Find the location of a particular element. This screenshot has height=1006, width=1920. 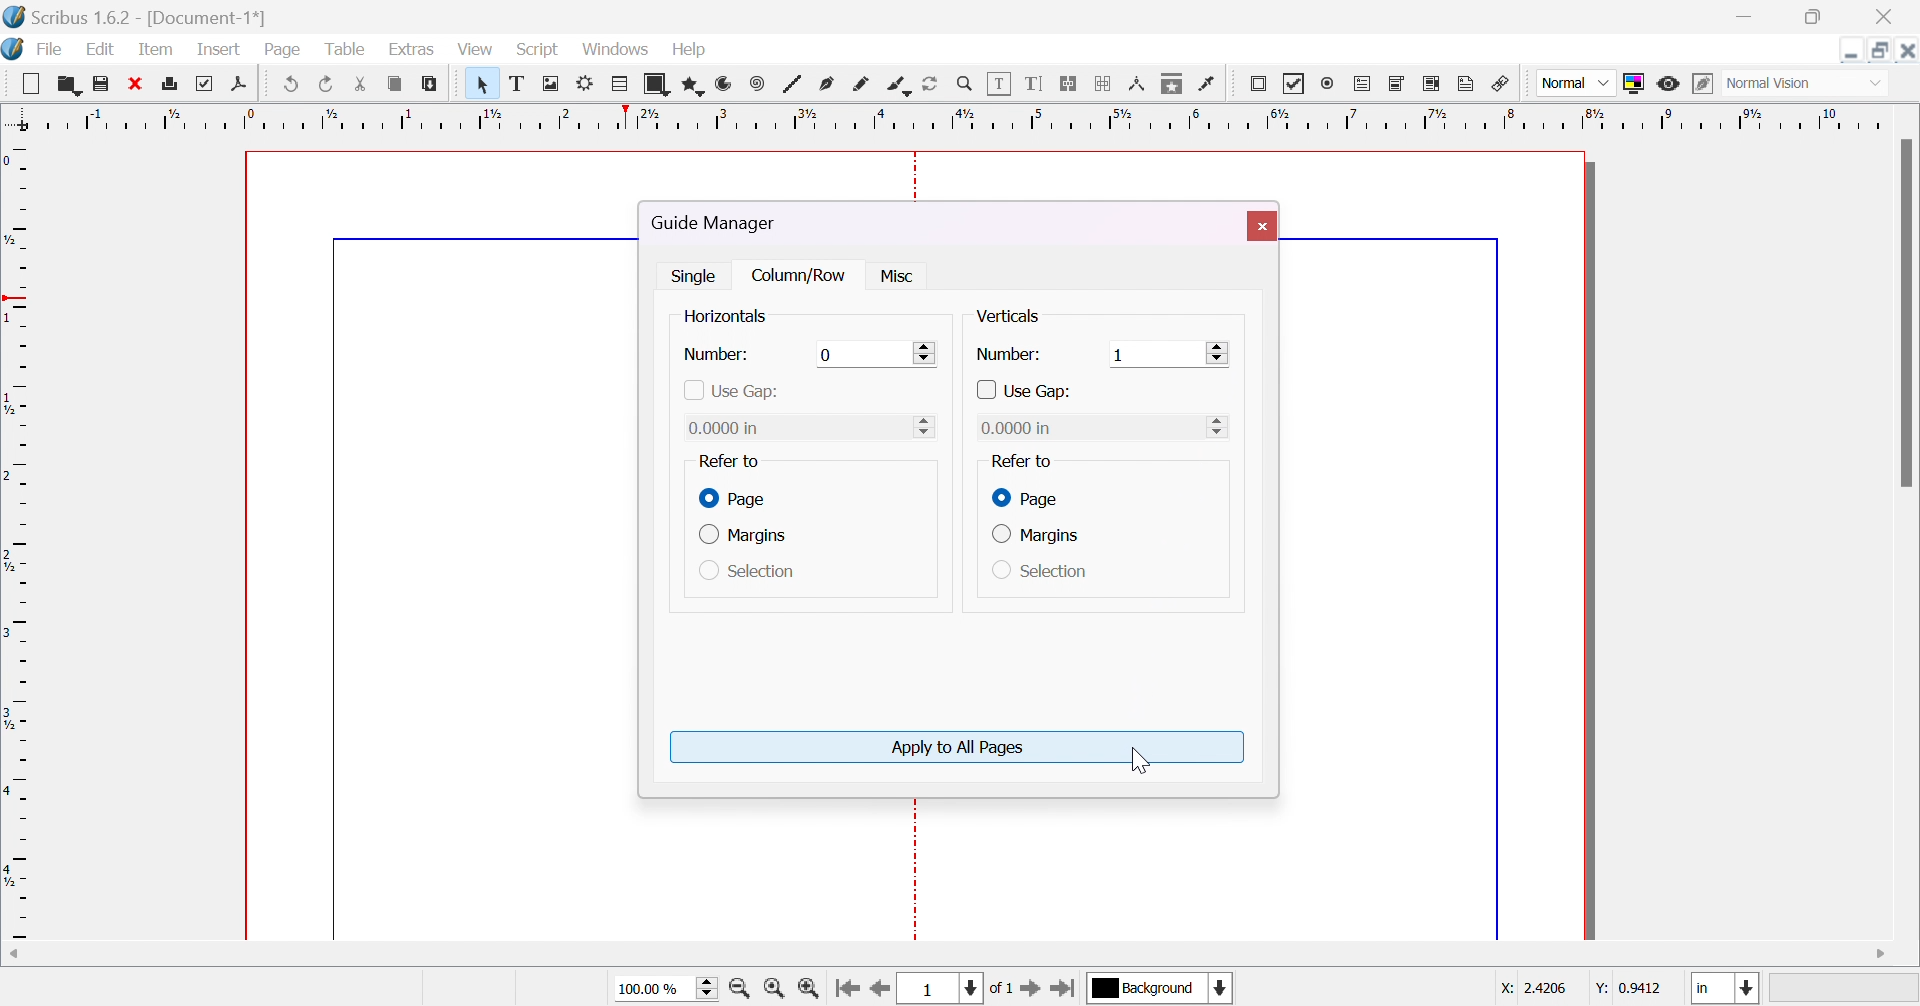

close is located at coordinates (1890, 14).